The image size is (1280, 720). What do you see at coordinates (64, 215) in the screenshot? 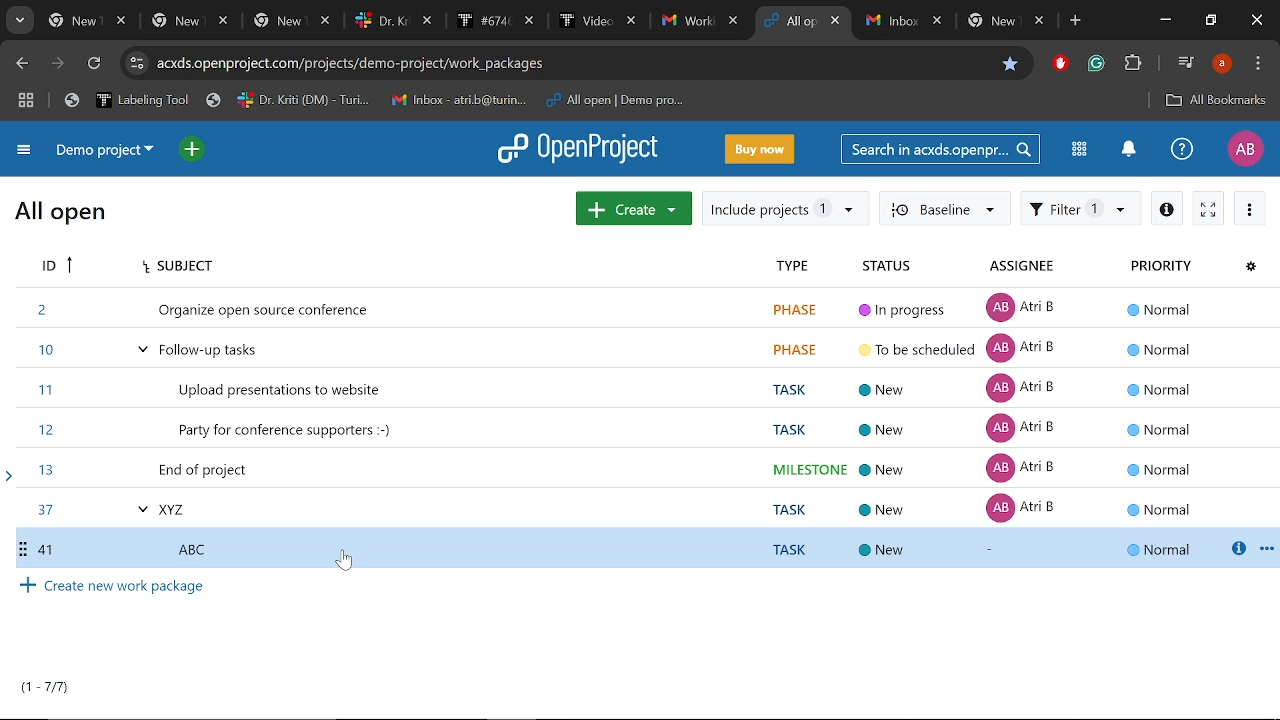
I see `All open` at bounding box center [64, 215].